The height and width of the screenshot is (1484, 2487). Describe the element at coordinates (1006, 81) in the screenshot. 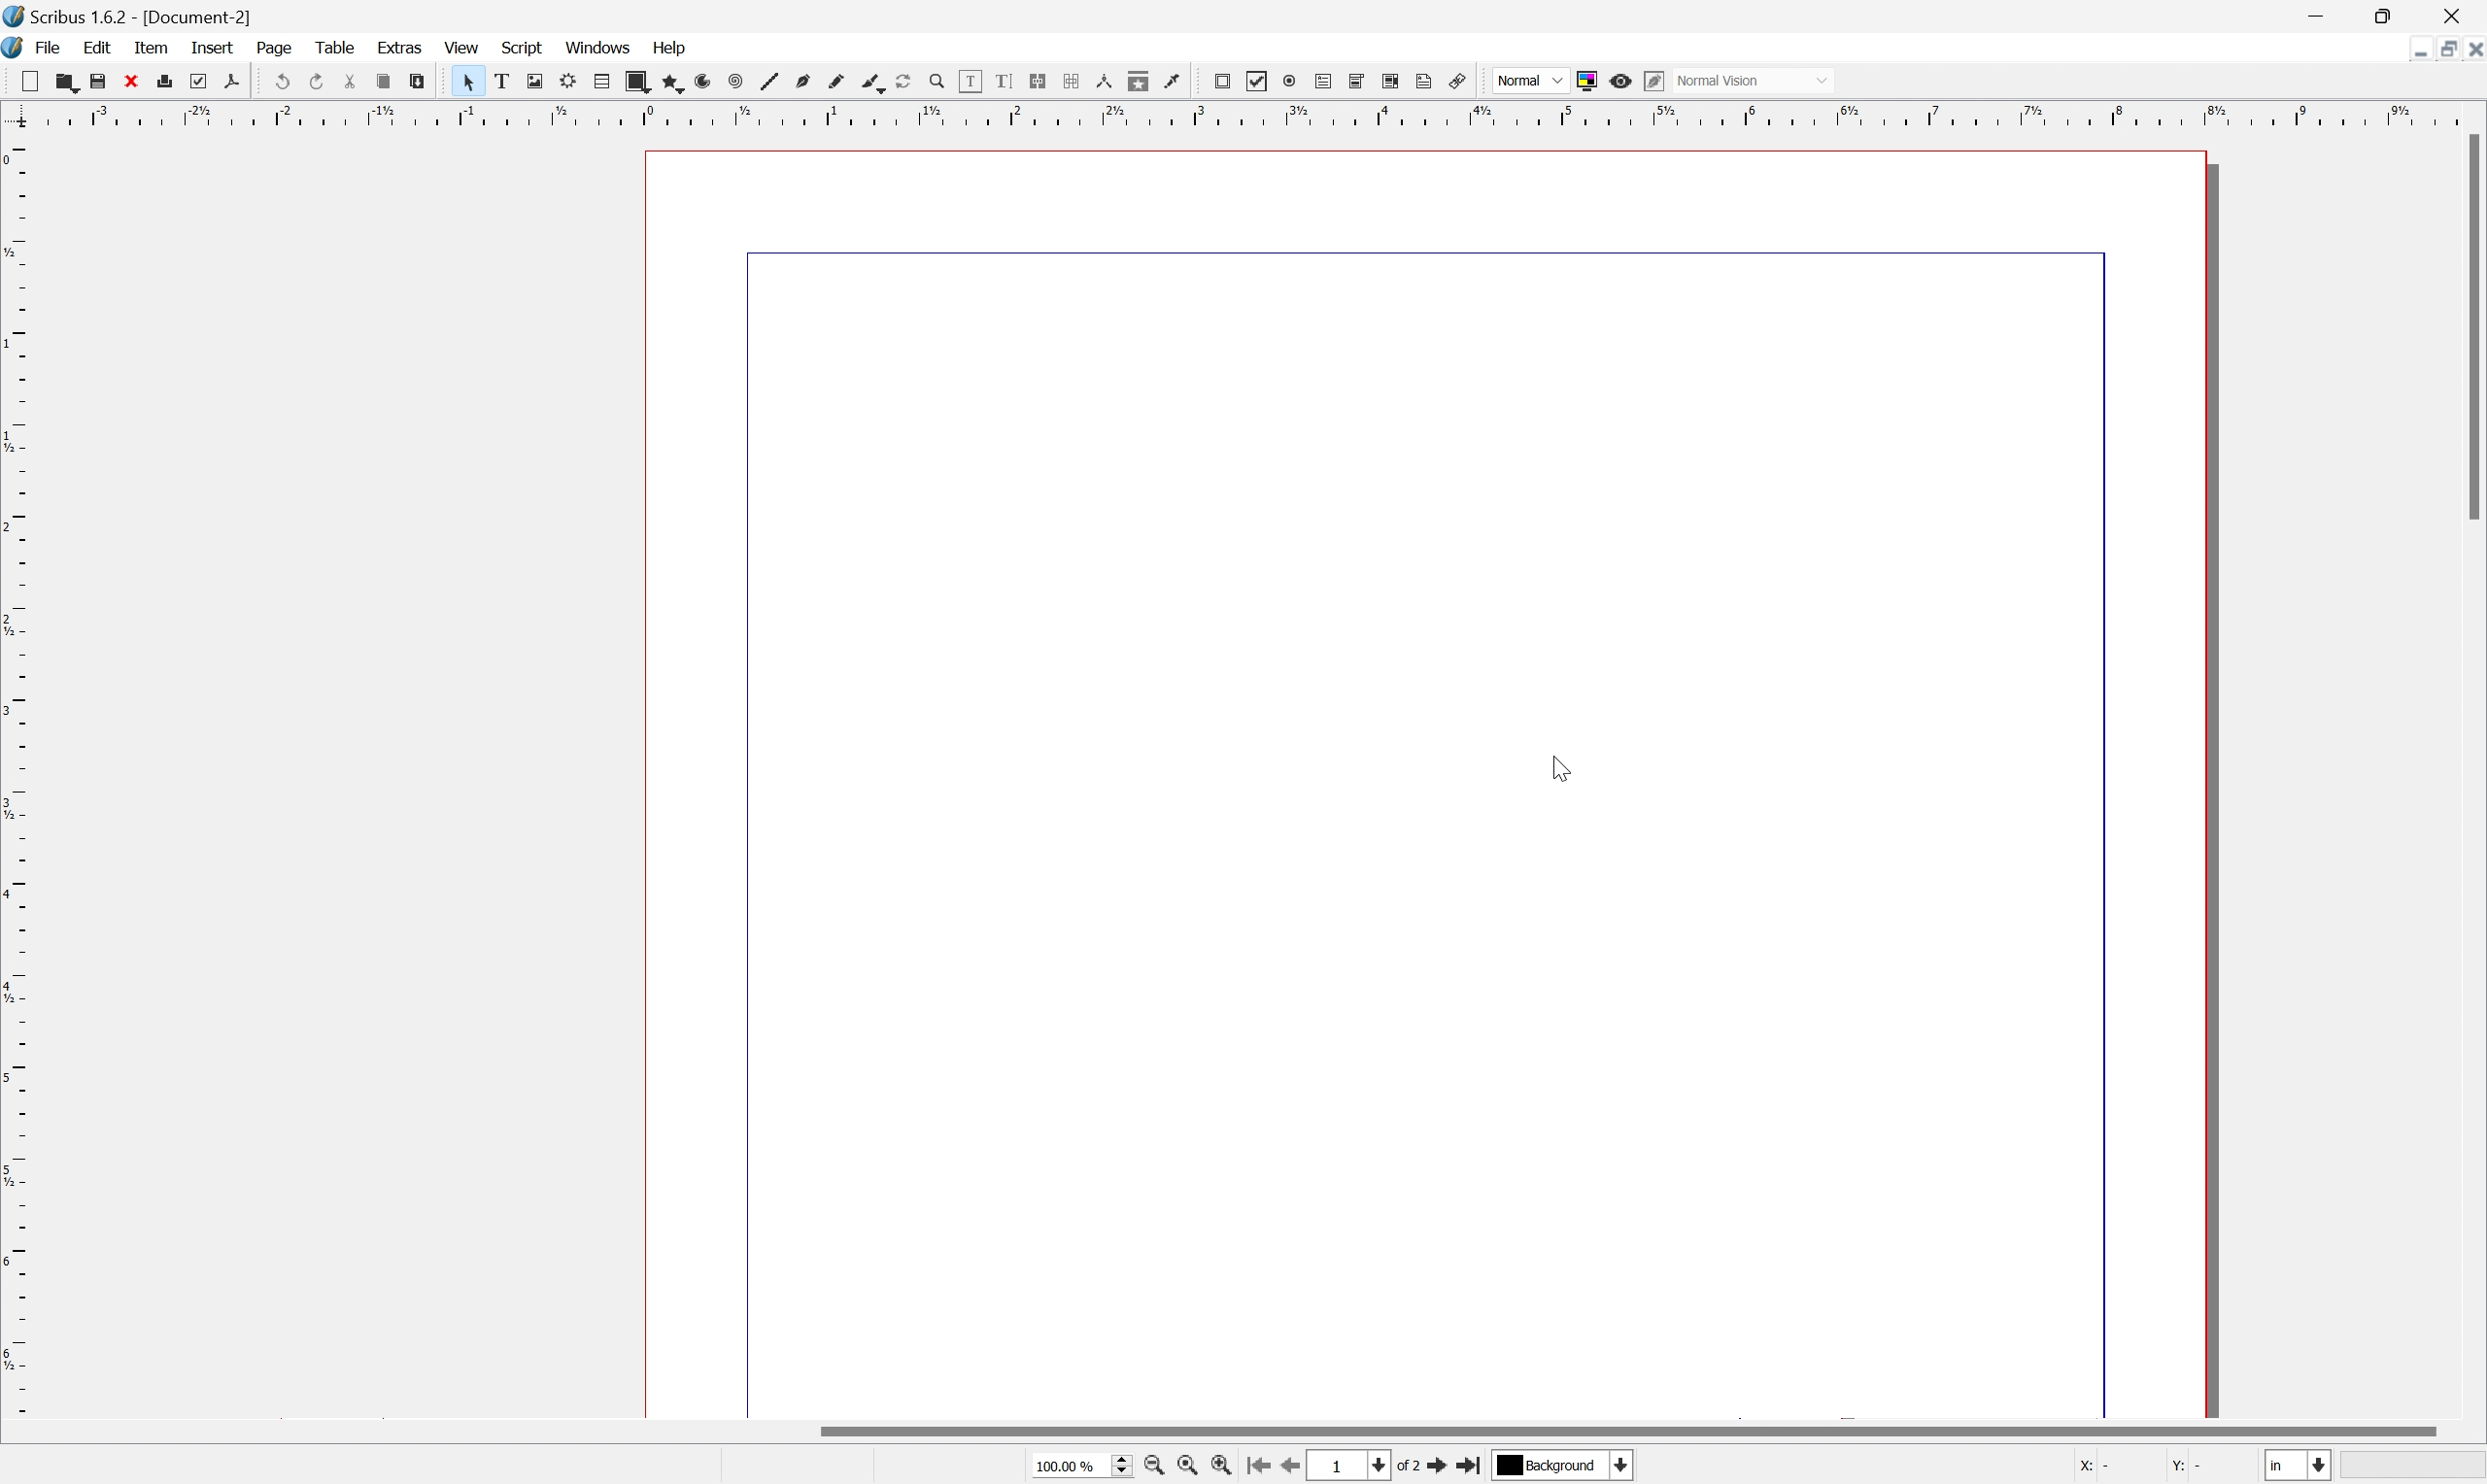

I see `Edit text with story editor` at that location.